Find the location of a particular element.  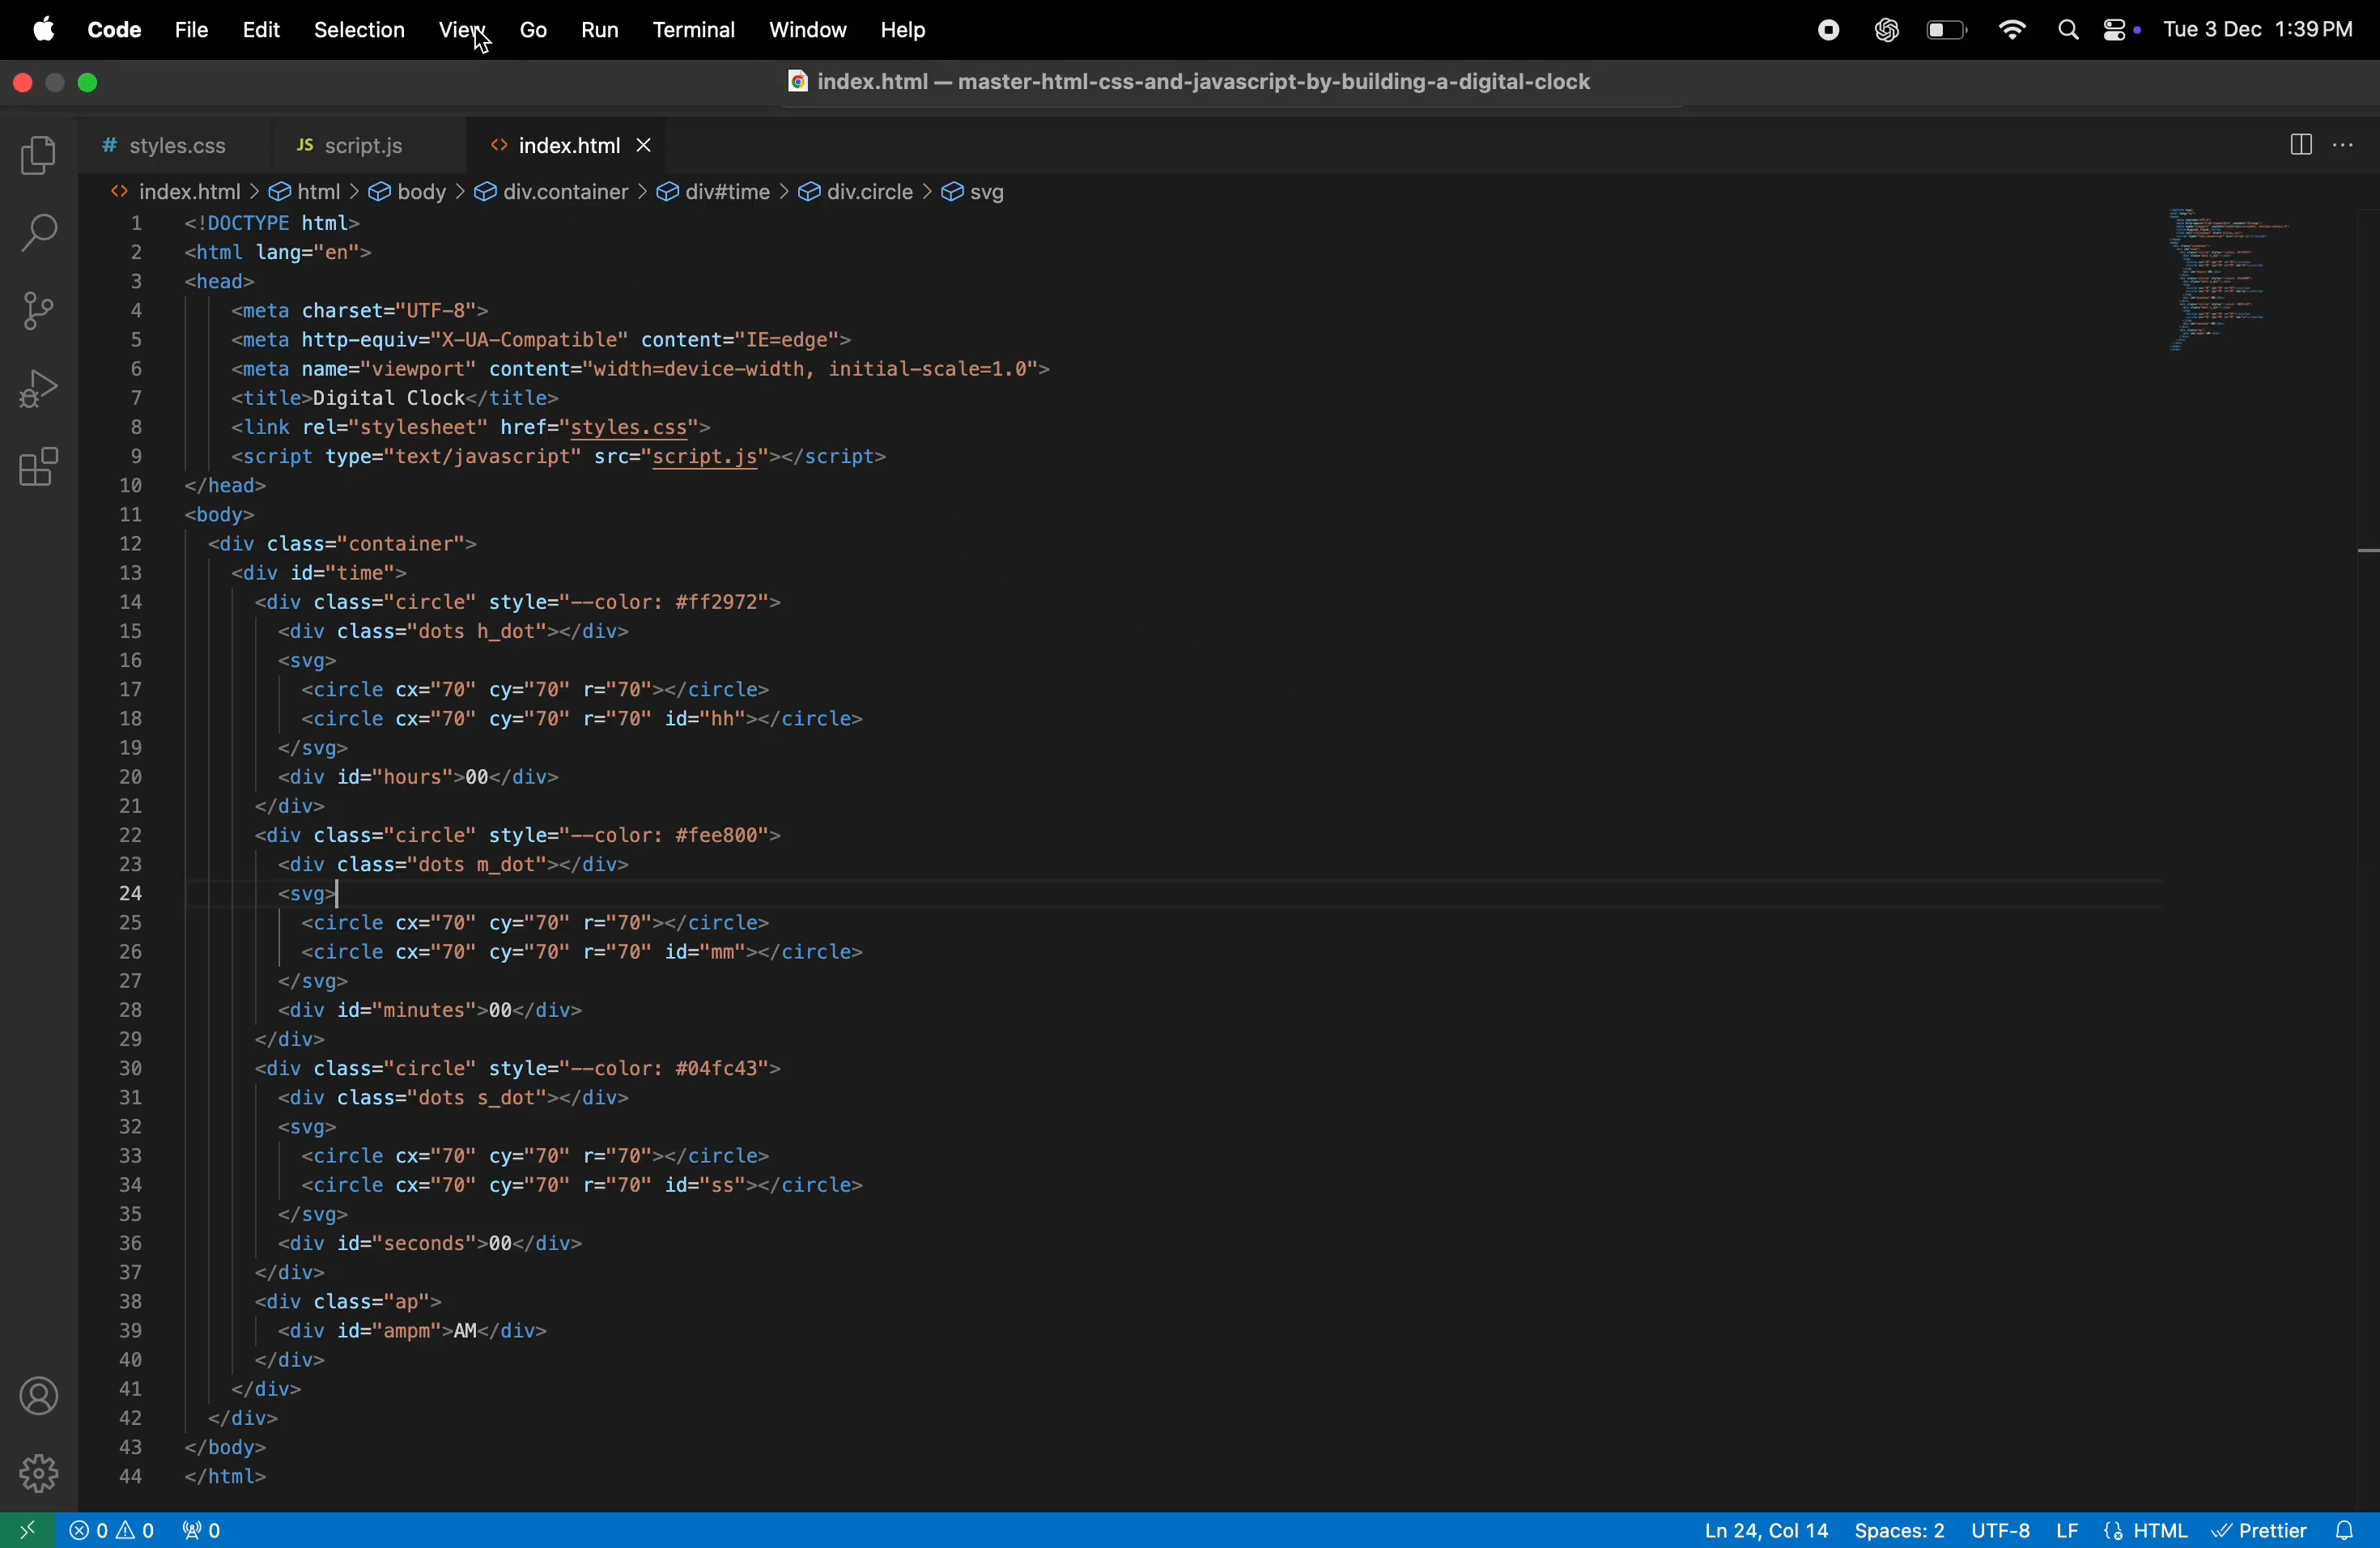

file is located at coordinates (185, 31).